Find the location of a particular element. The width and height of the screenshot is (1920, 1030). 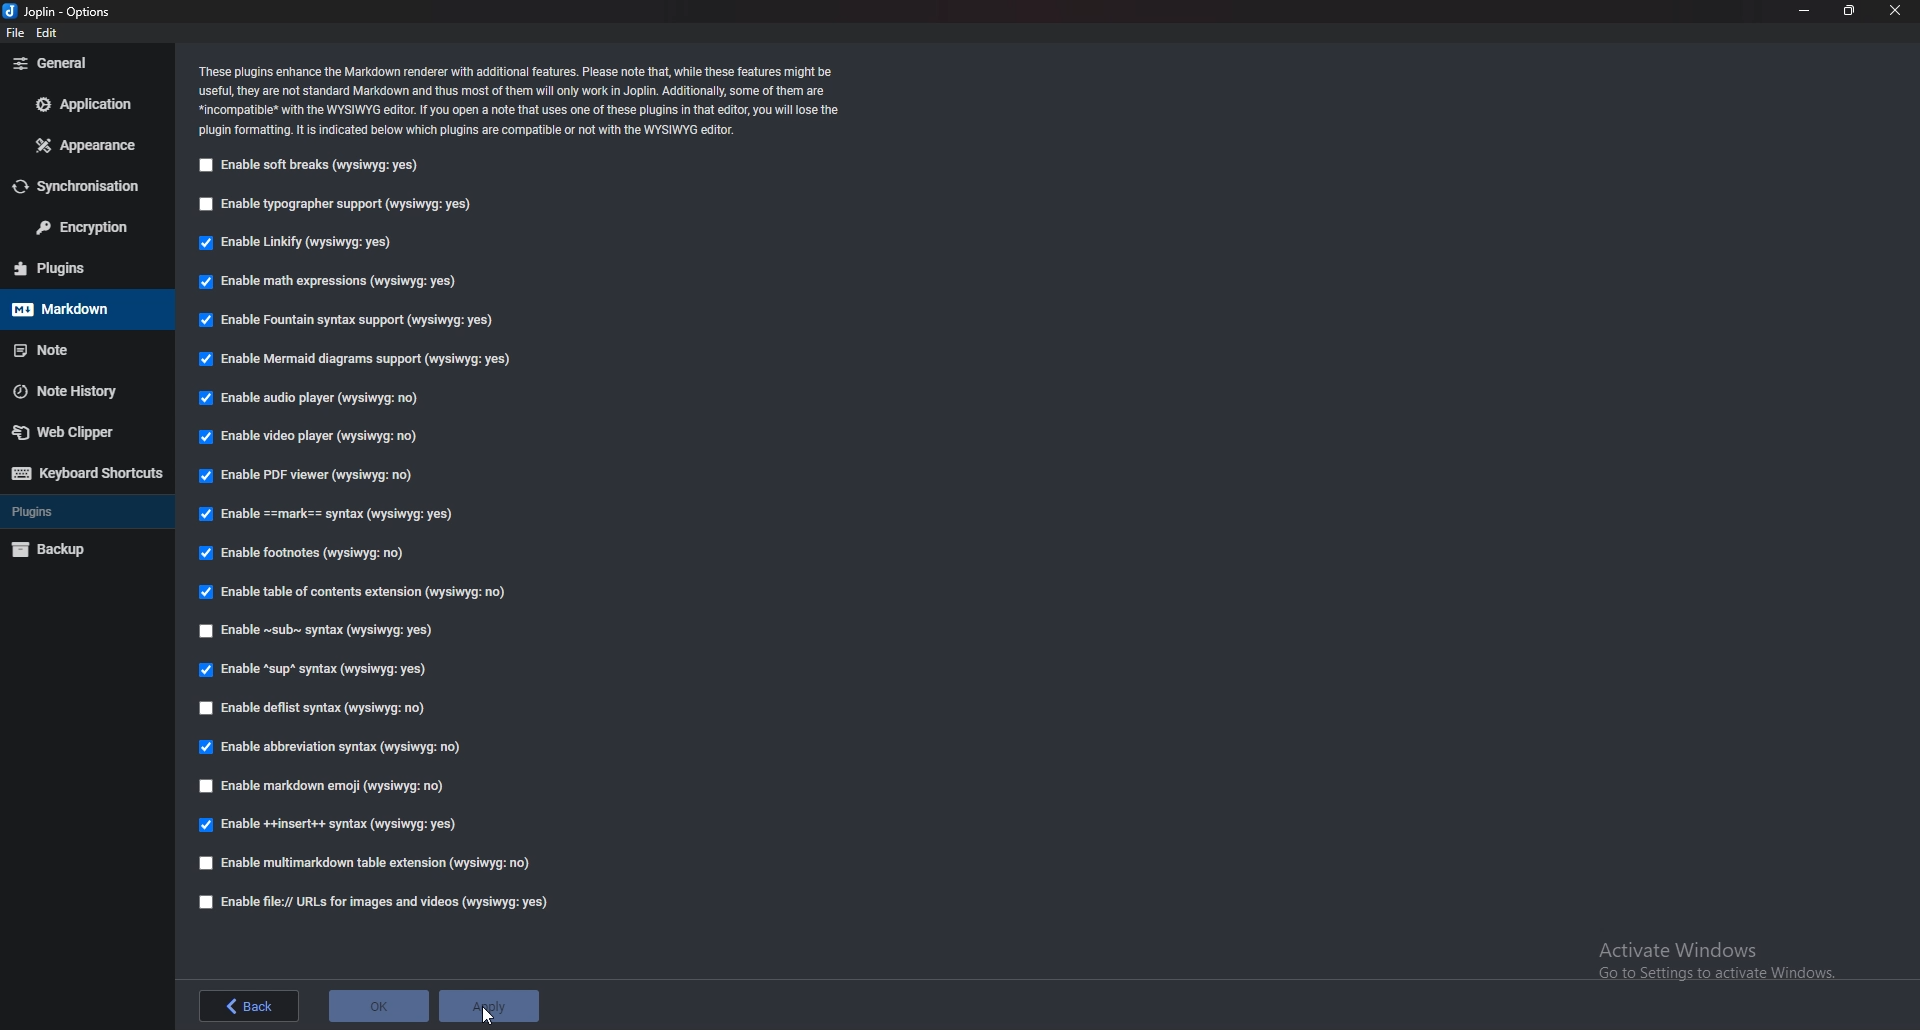

Enable P D F viewer is located at coordinates (318, 474).